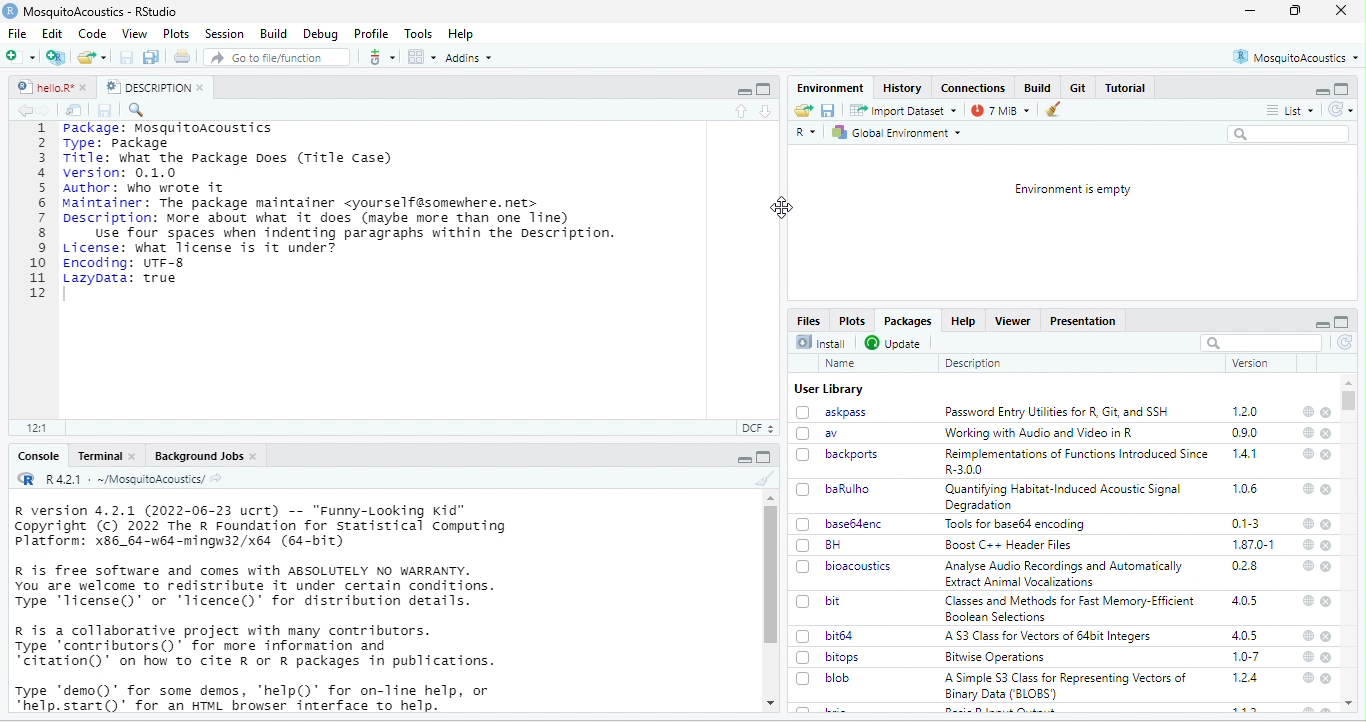 The width and height of the screenshot is (1366, 722). I want to click on close, so click(1328, 545).